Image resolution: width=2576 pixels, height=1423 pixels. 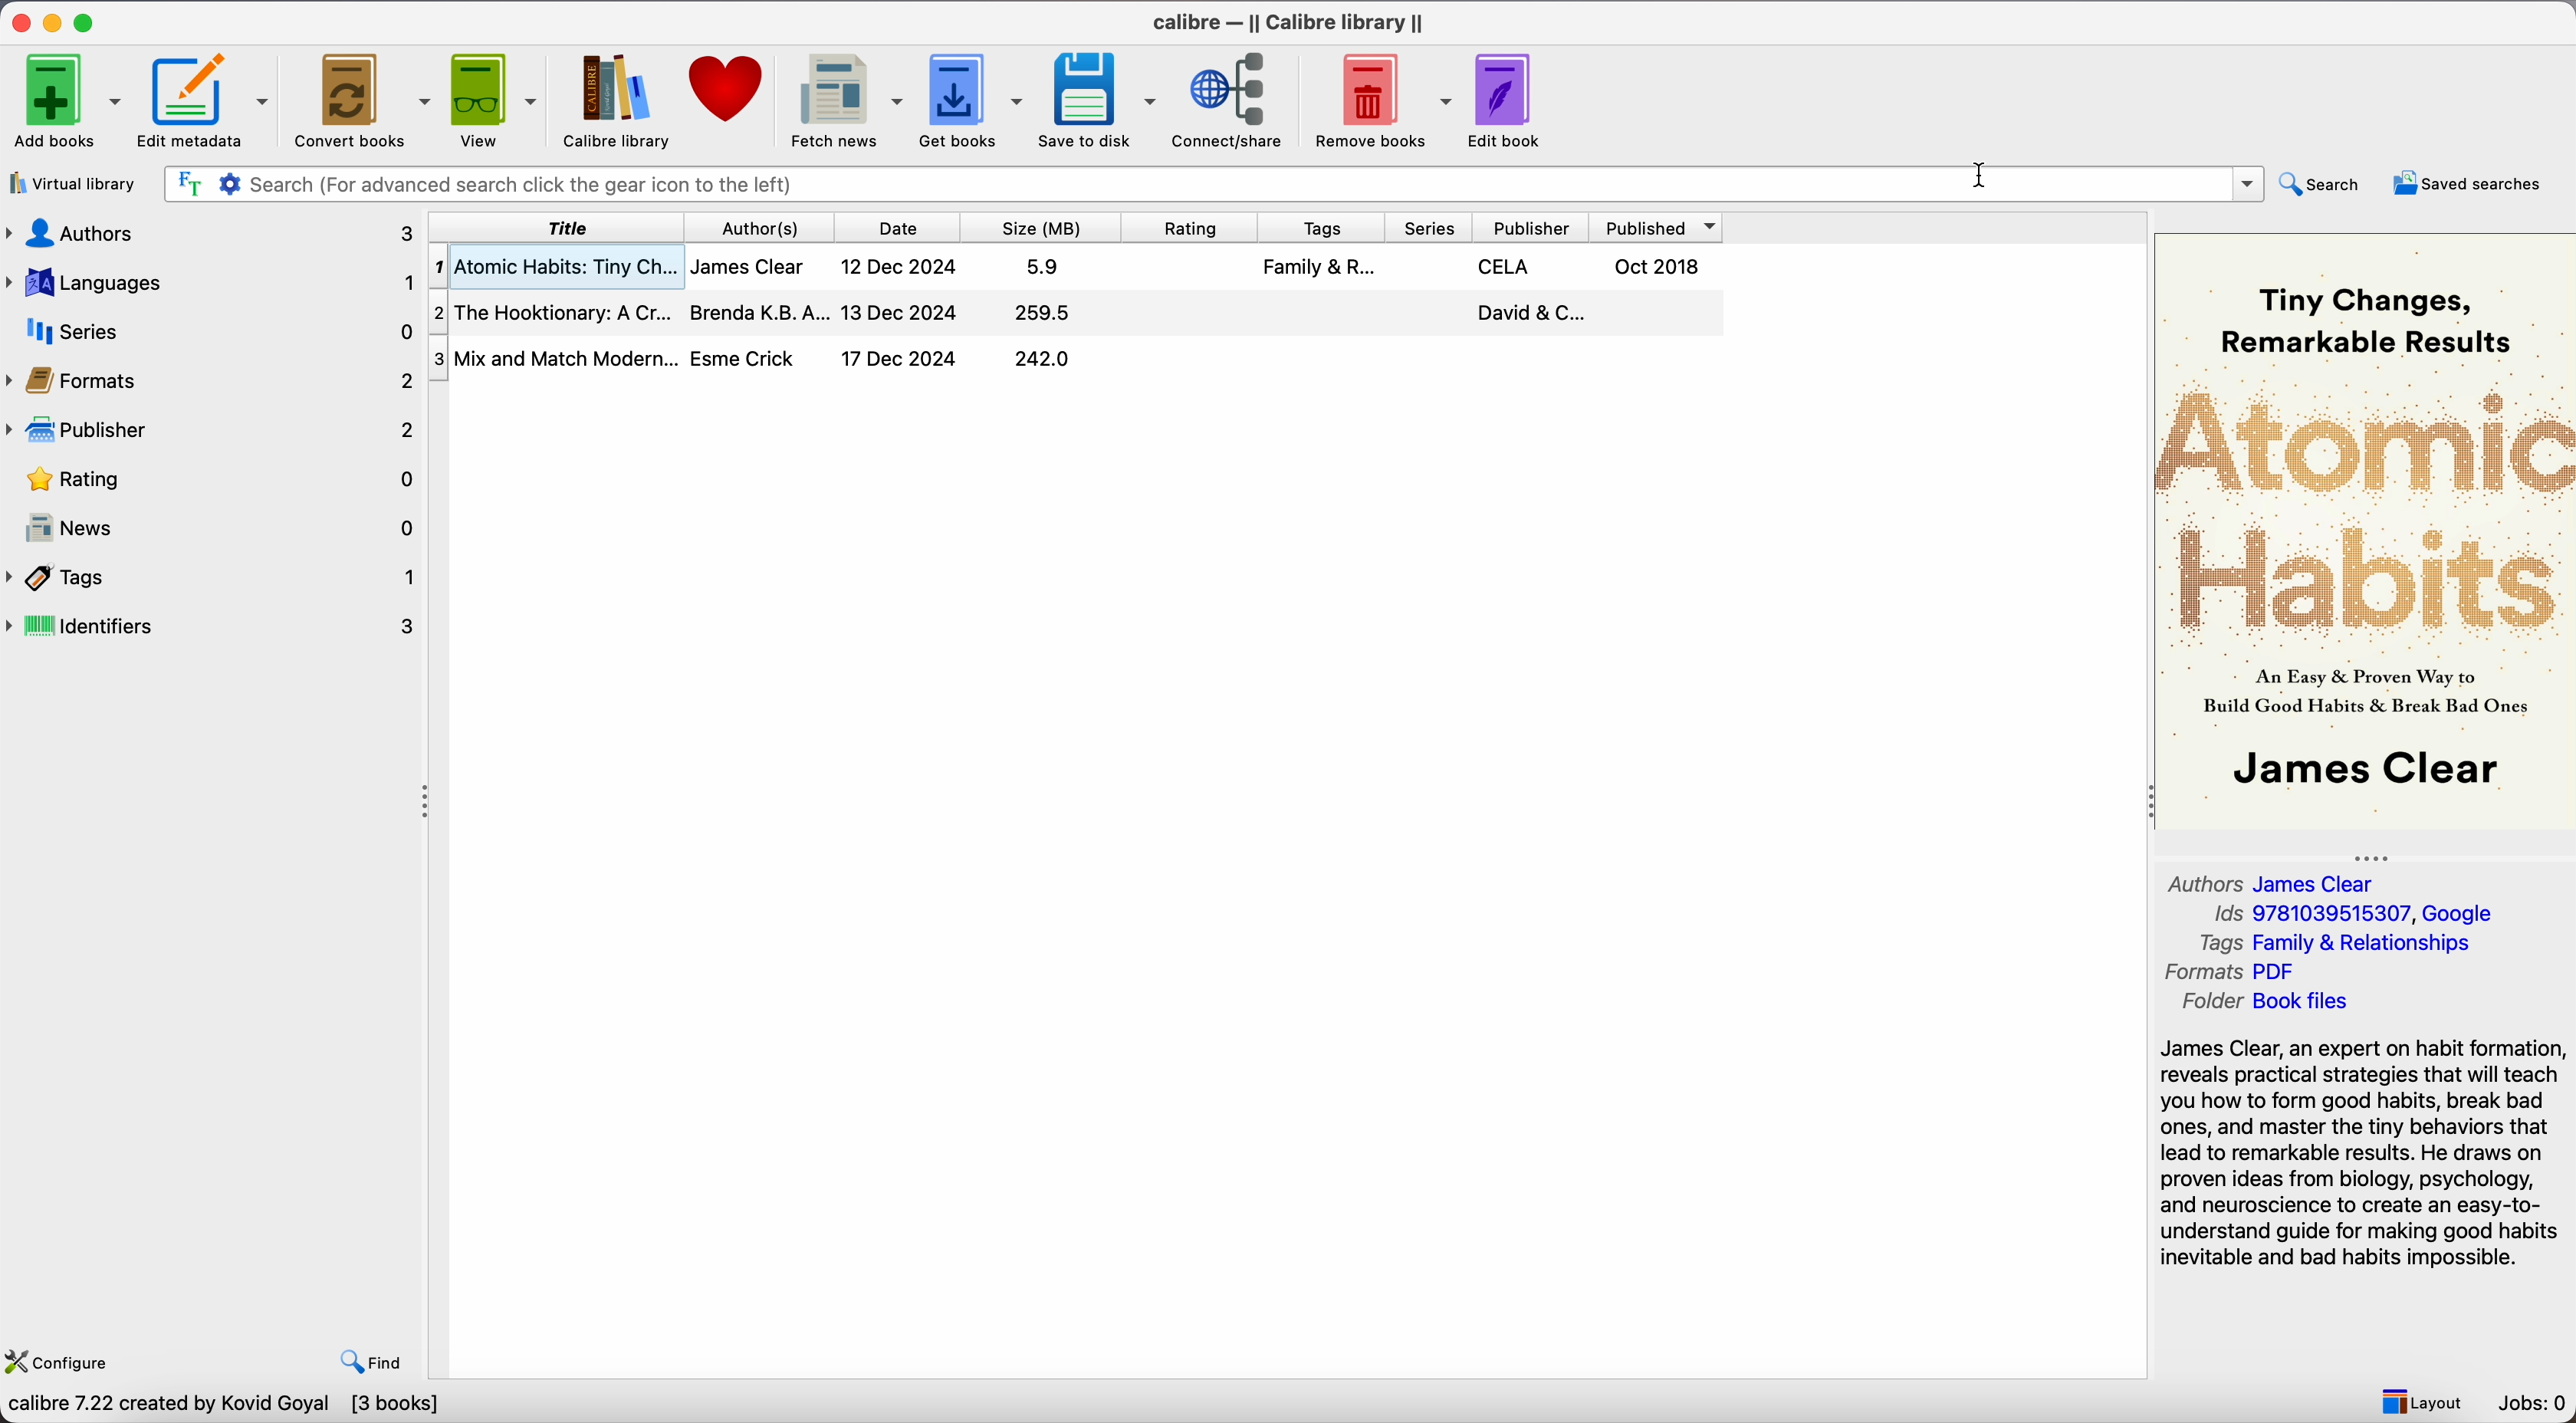 What do you see at coordinates (1383, 100) in the screenshot?
I see `remove books` at bounding box center [1383, 100].